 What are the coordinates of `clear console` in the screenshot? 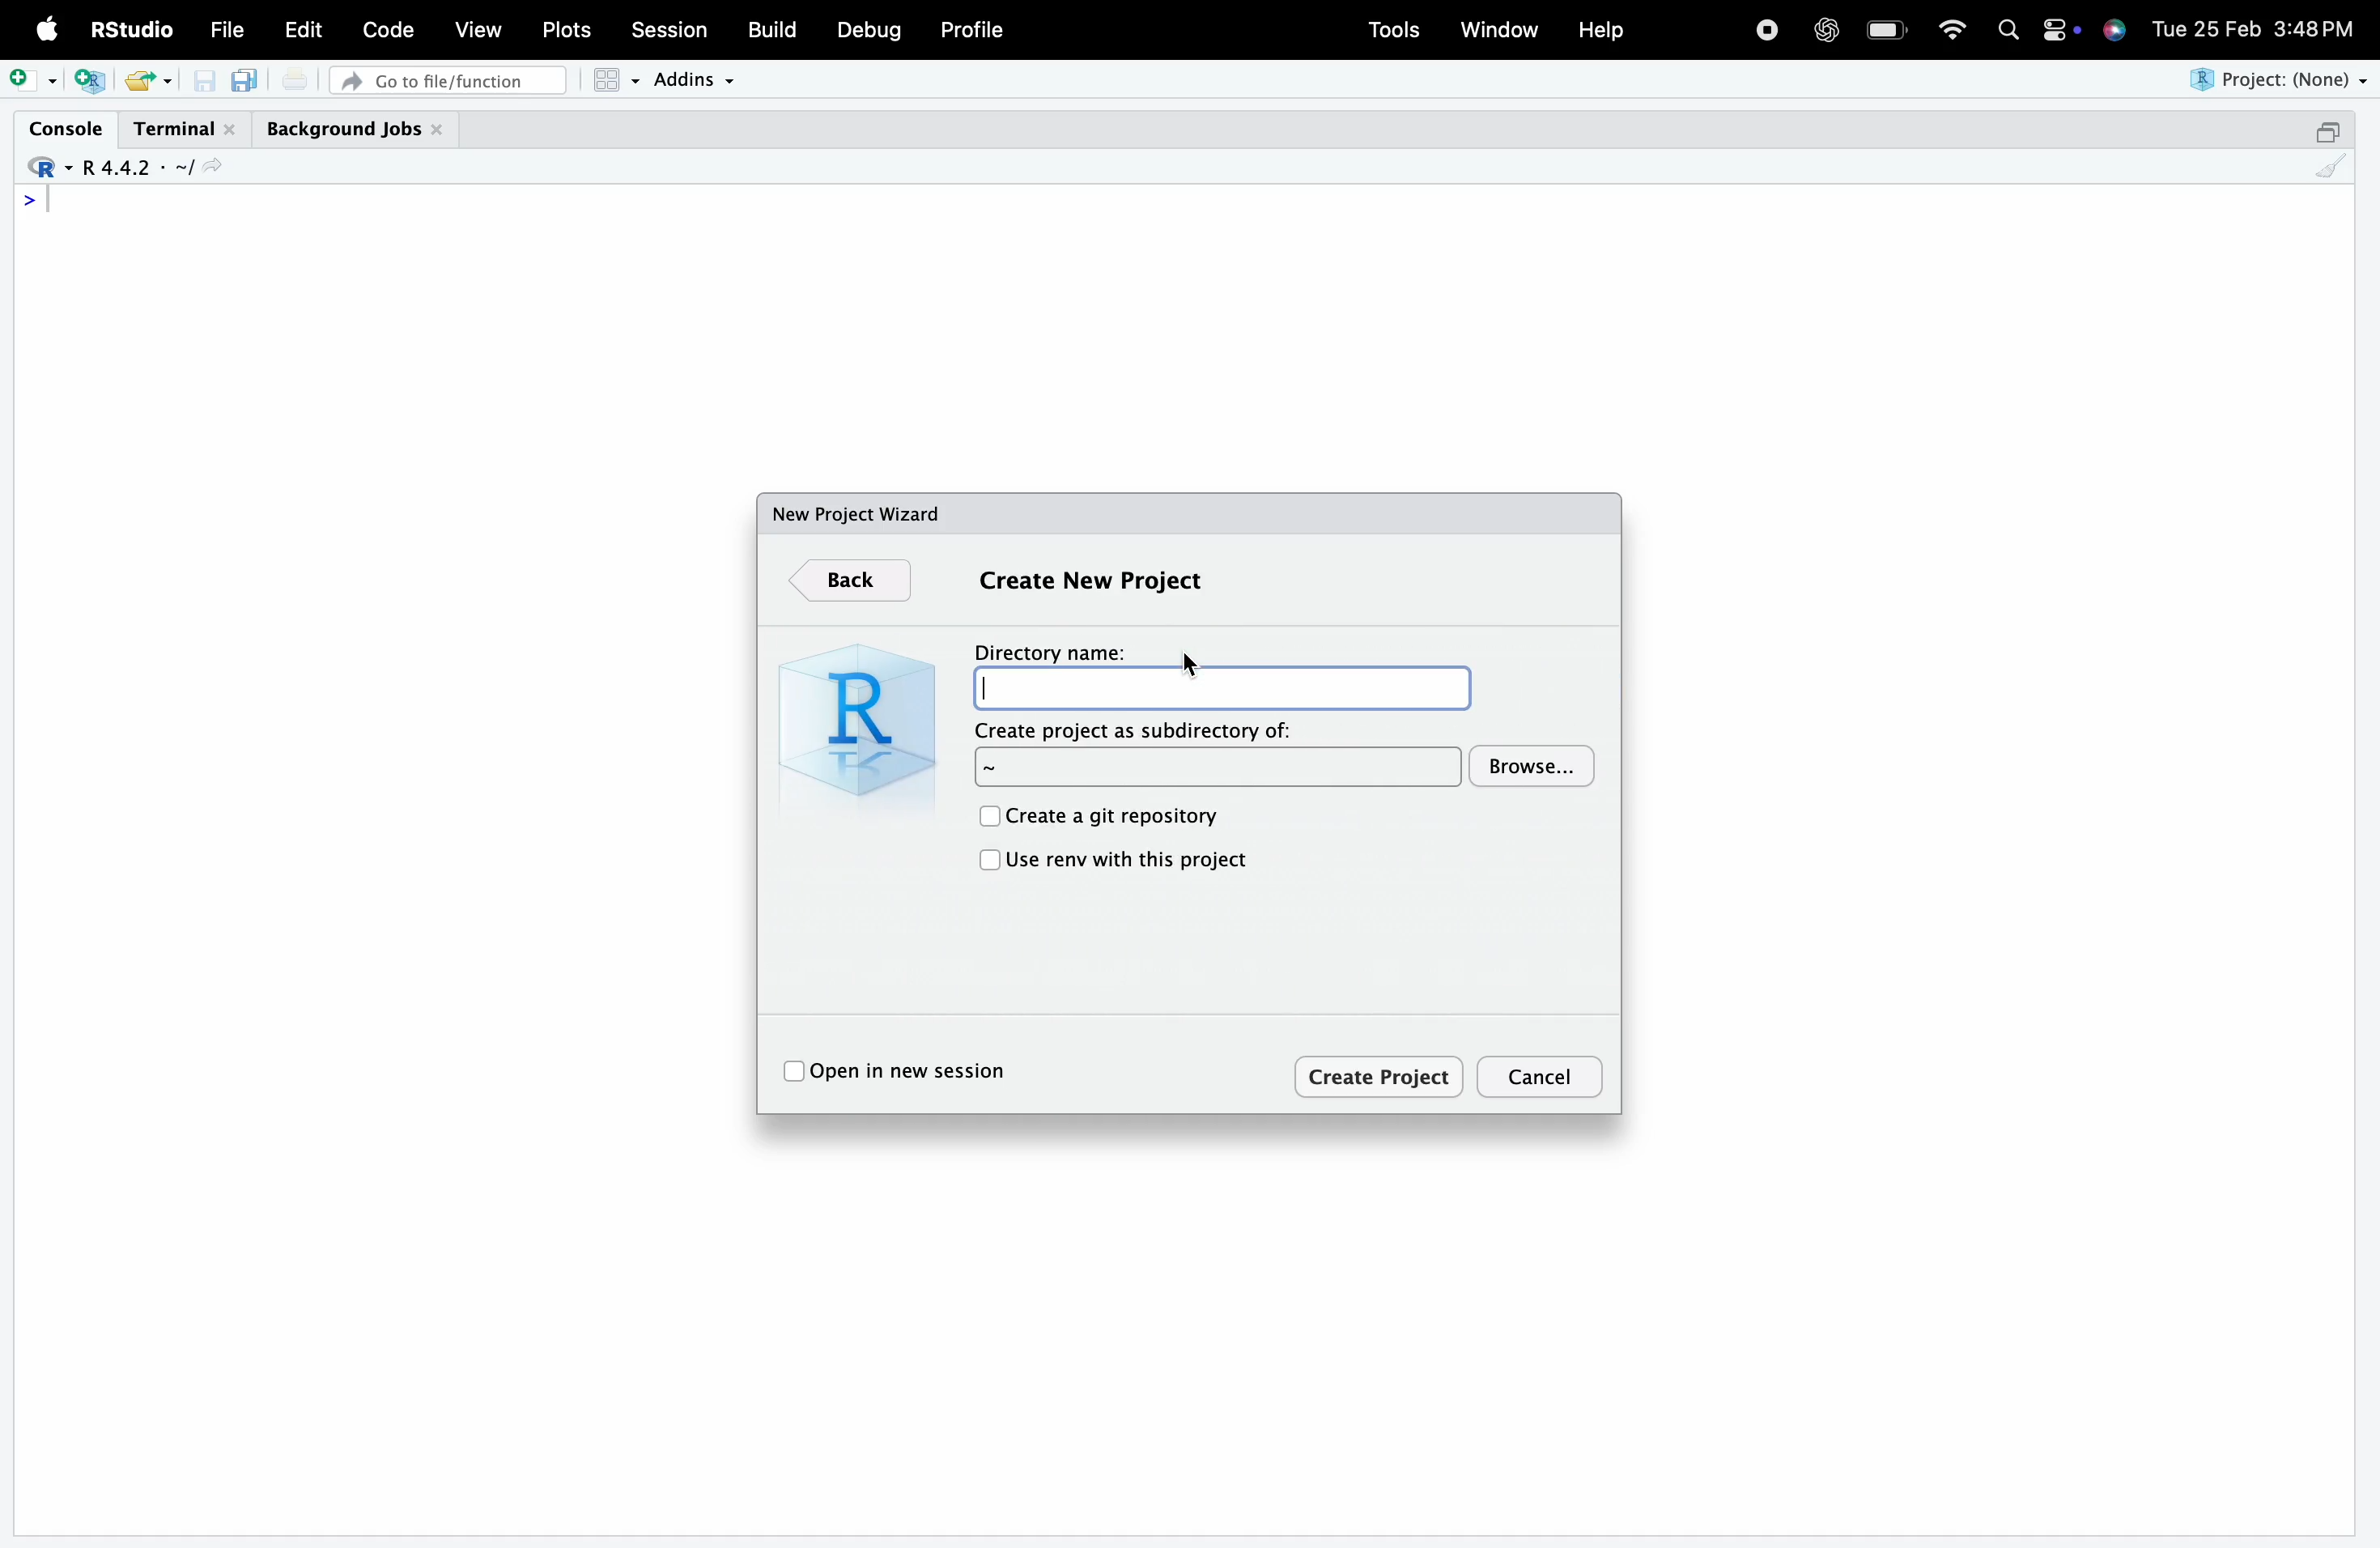 It's located at (2331, 166).